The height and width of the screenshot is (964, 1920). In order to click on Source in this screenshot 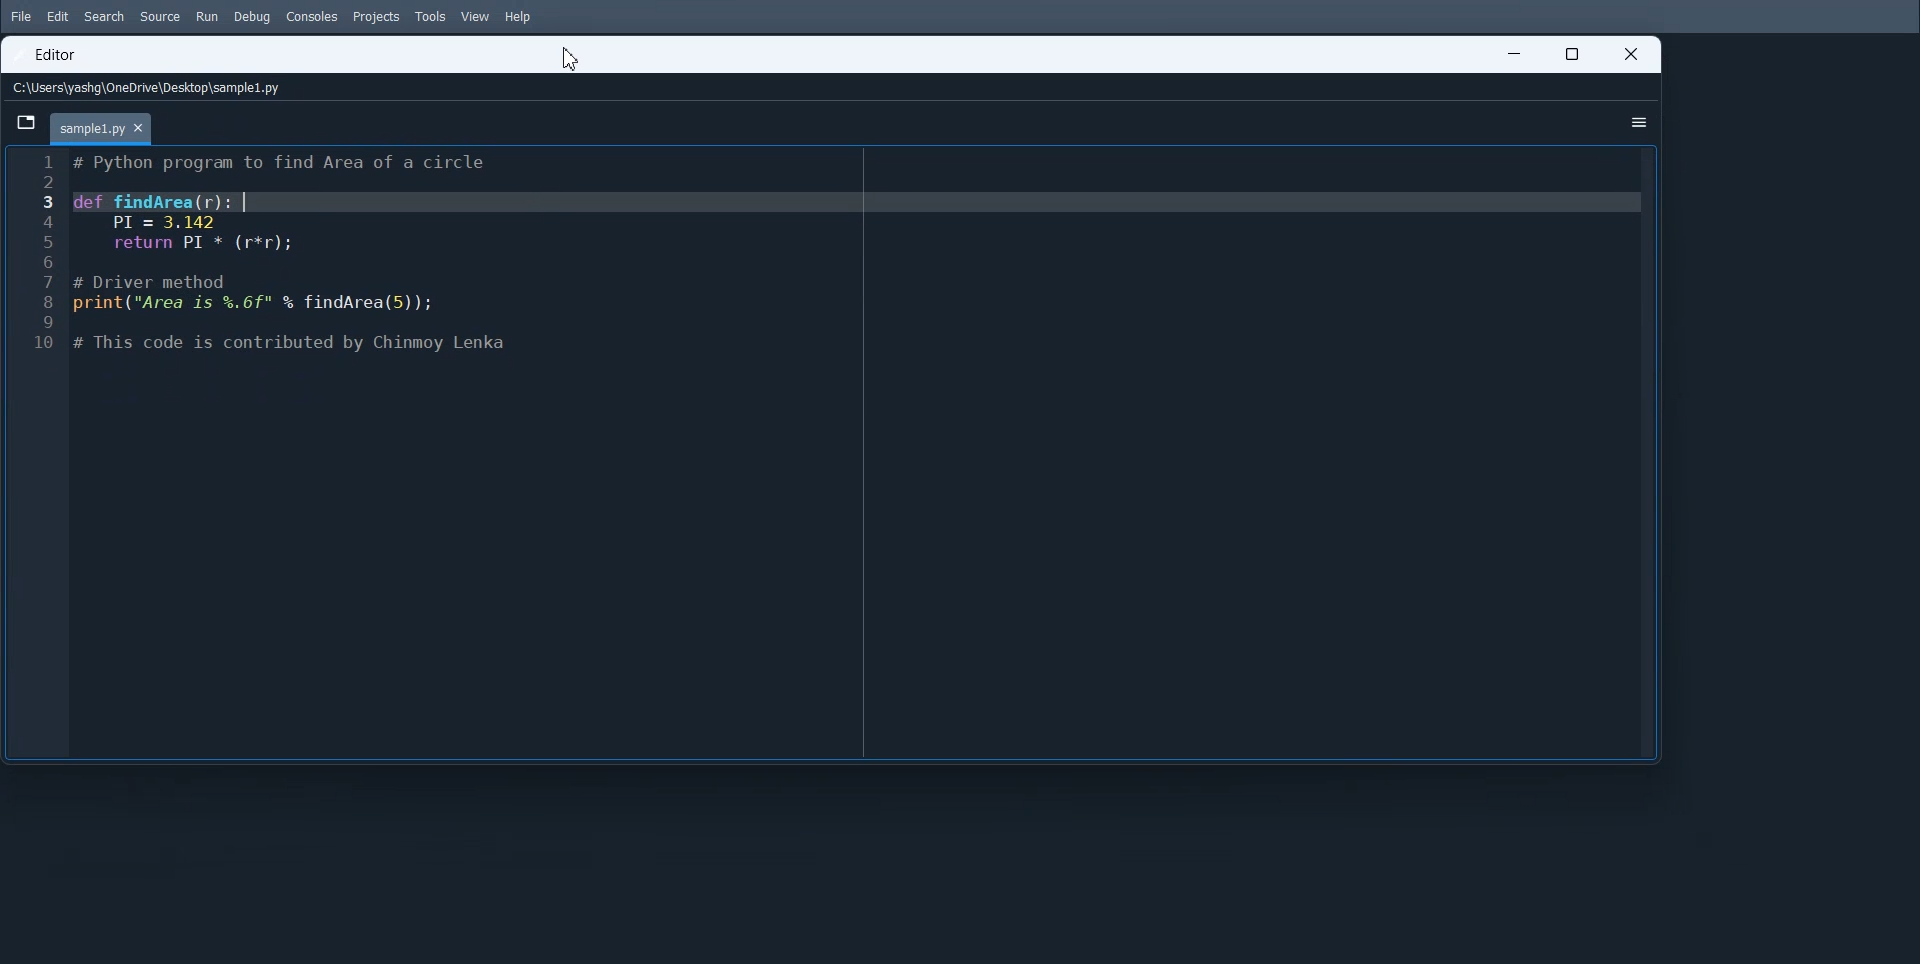, I will do `click(161, 17)`.